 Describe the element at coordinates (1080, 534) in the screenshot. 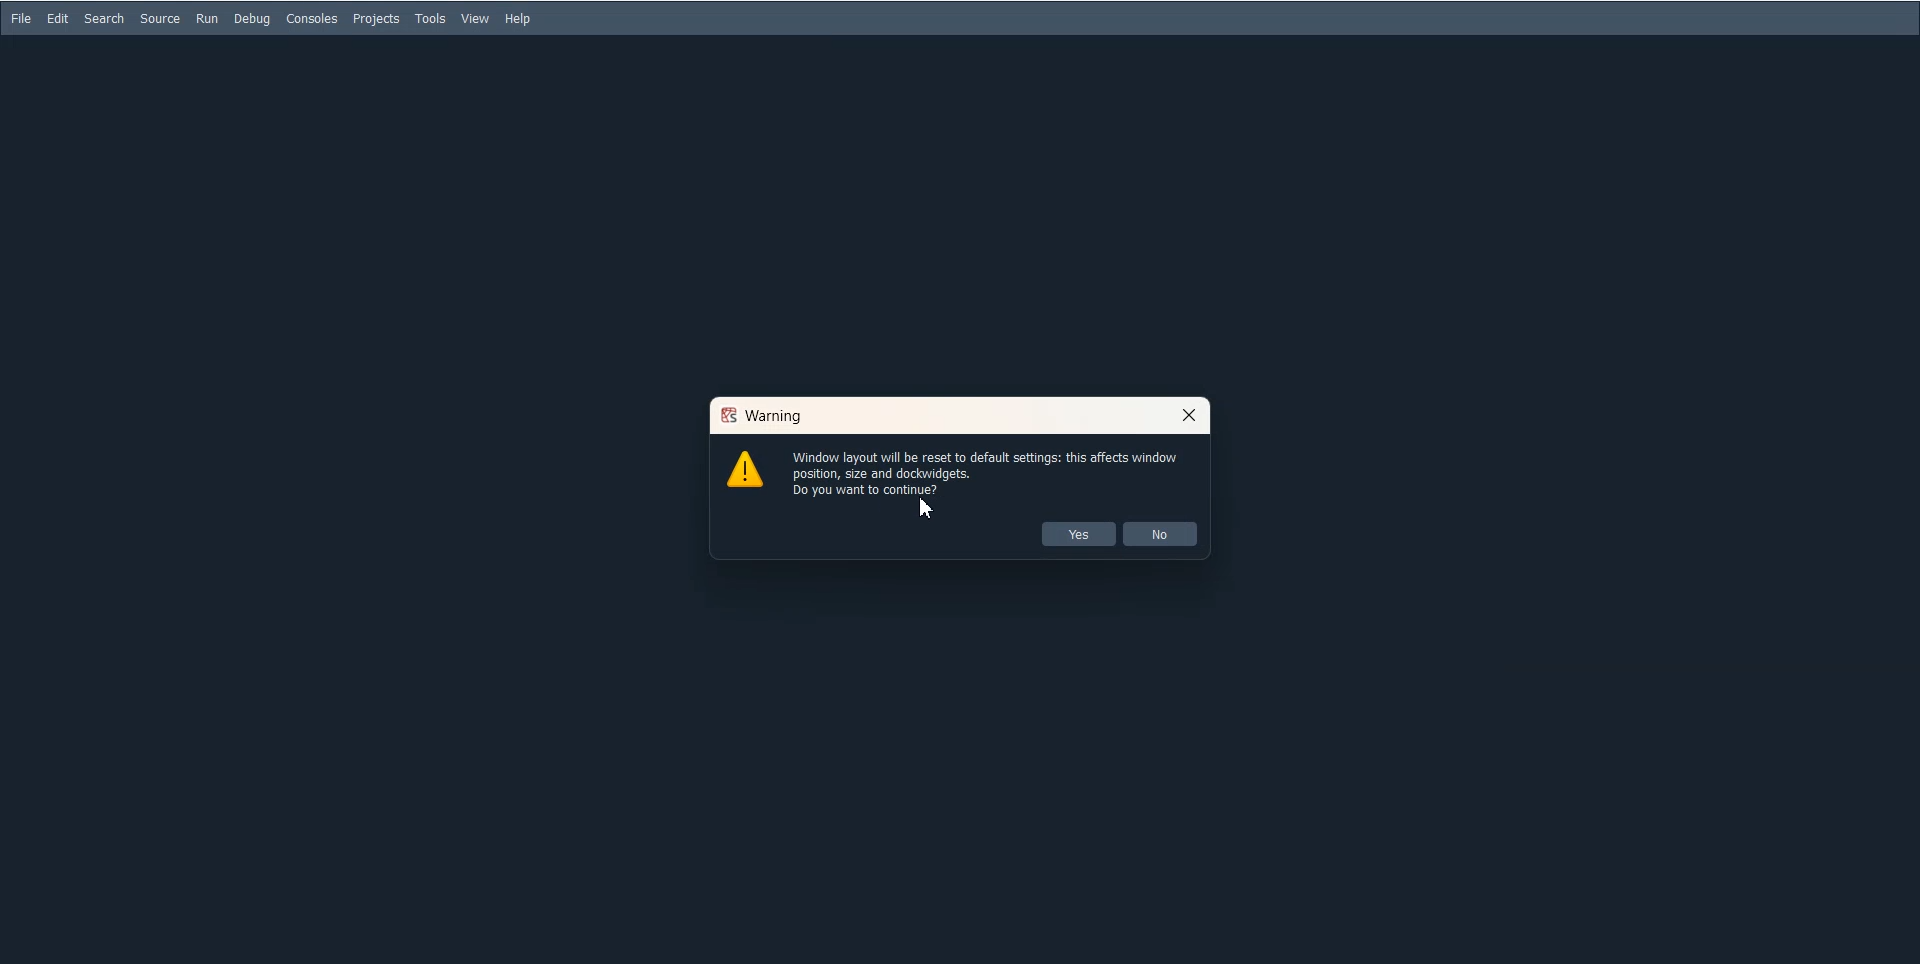

I see `Yes` at that location.